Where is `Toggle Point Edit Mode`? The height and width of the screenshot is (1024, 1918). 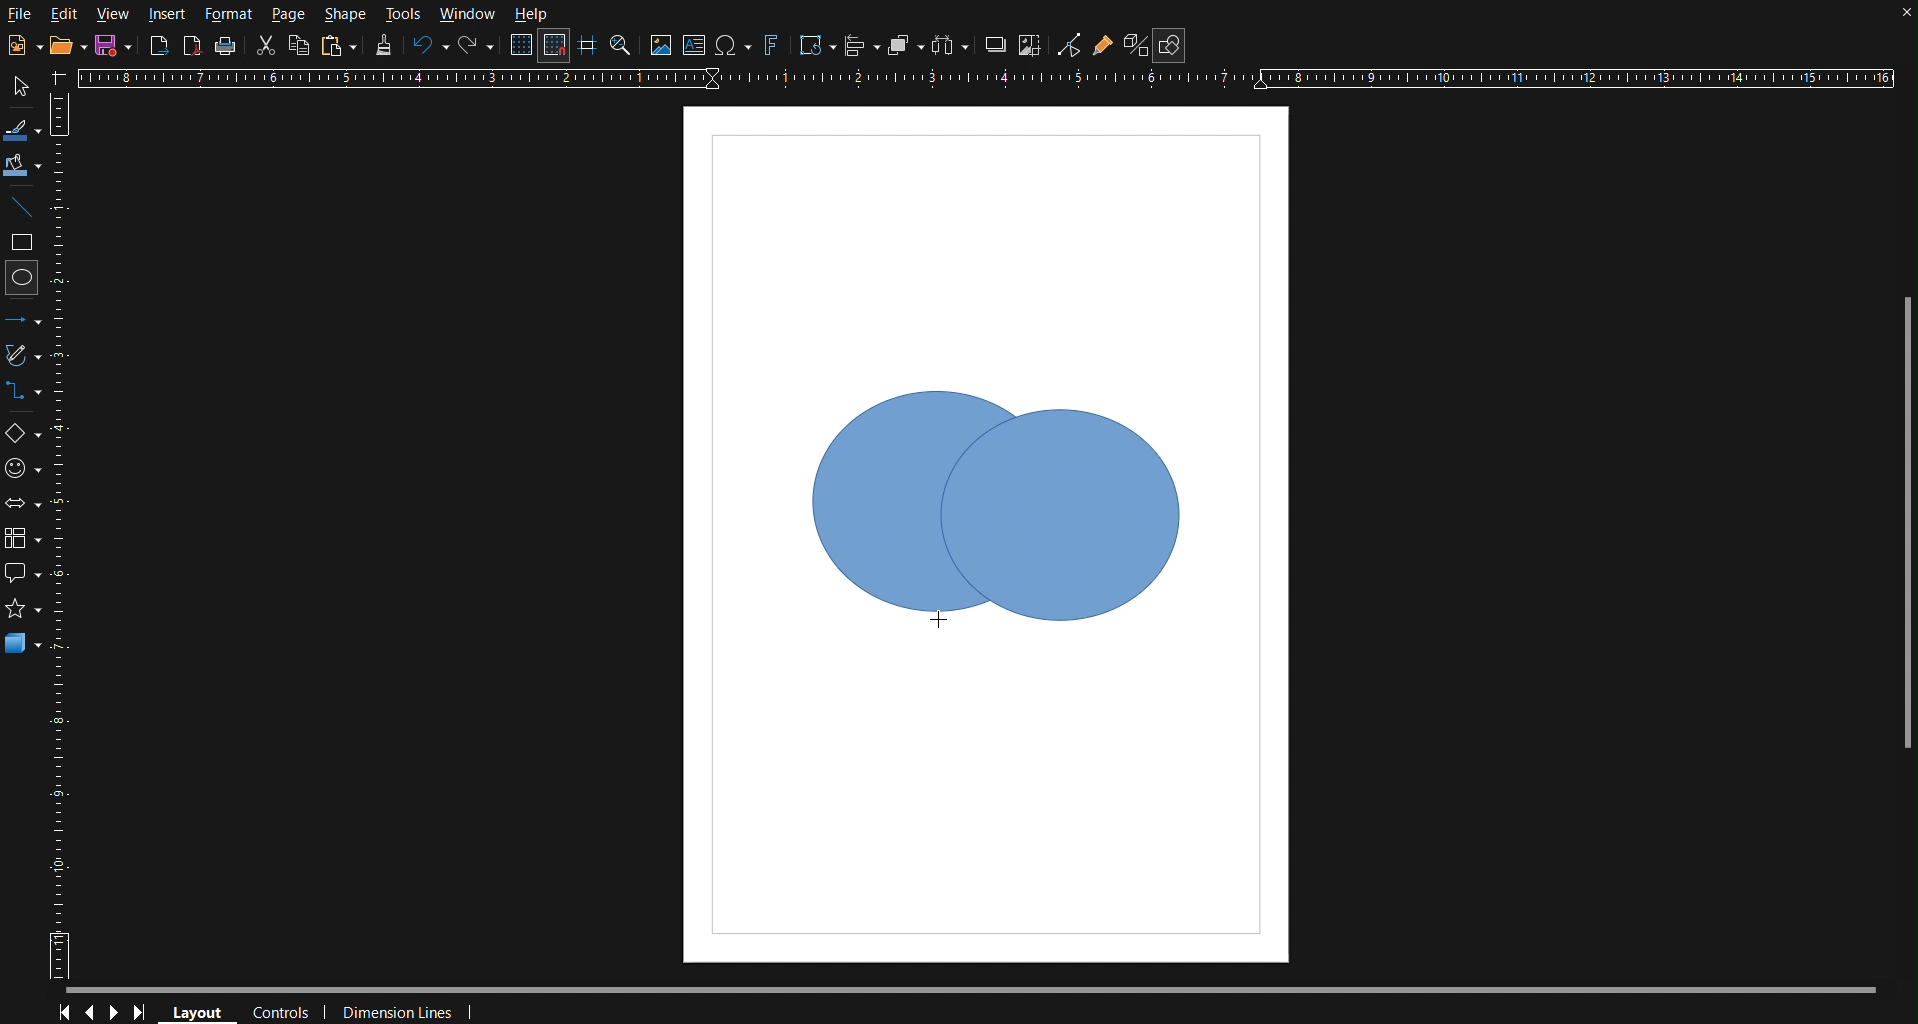
Toggle Point Edit Mode is located at coordinates (1070, 47).